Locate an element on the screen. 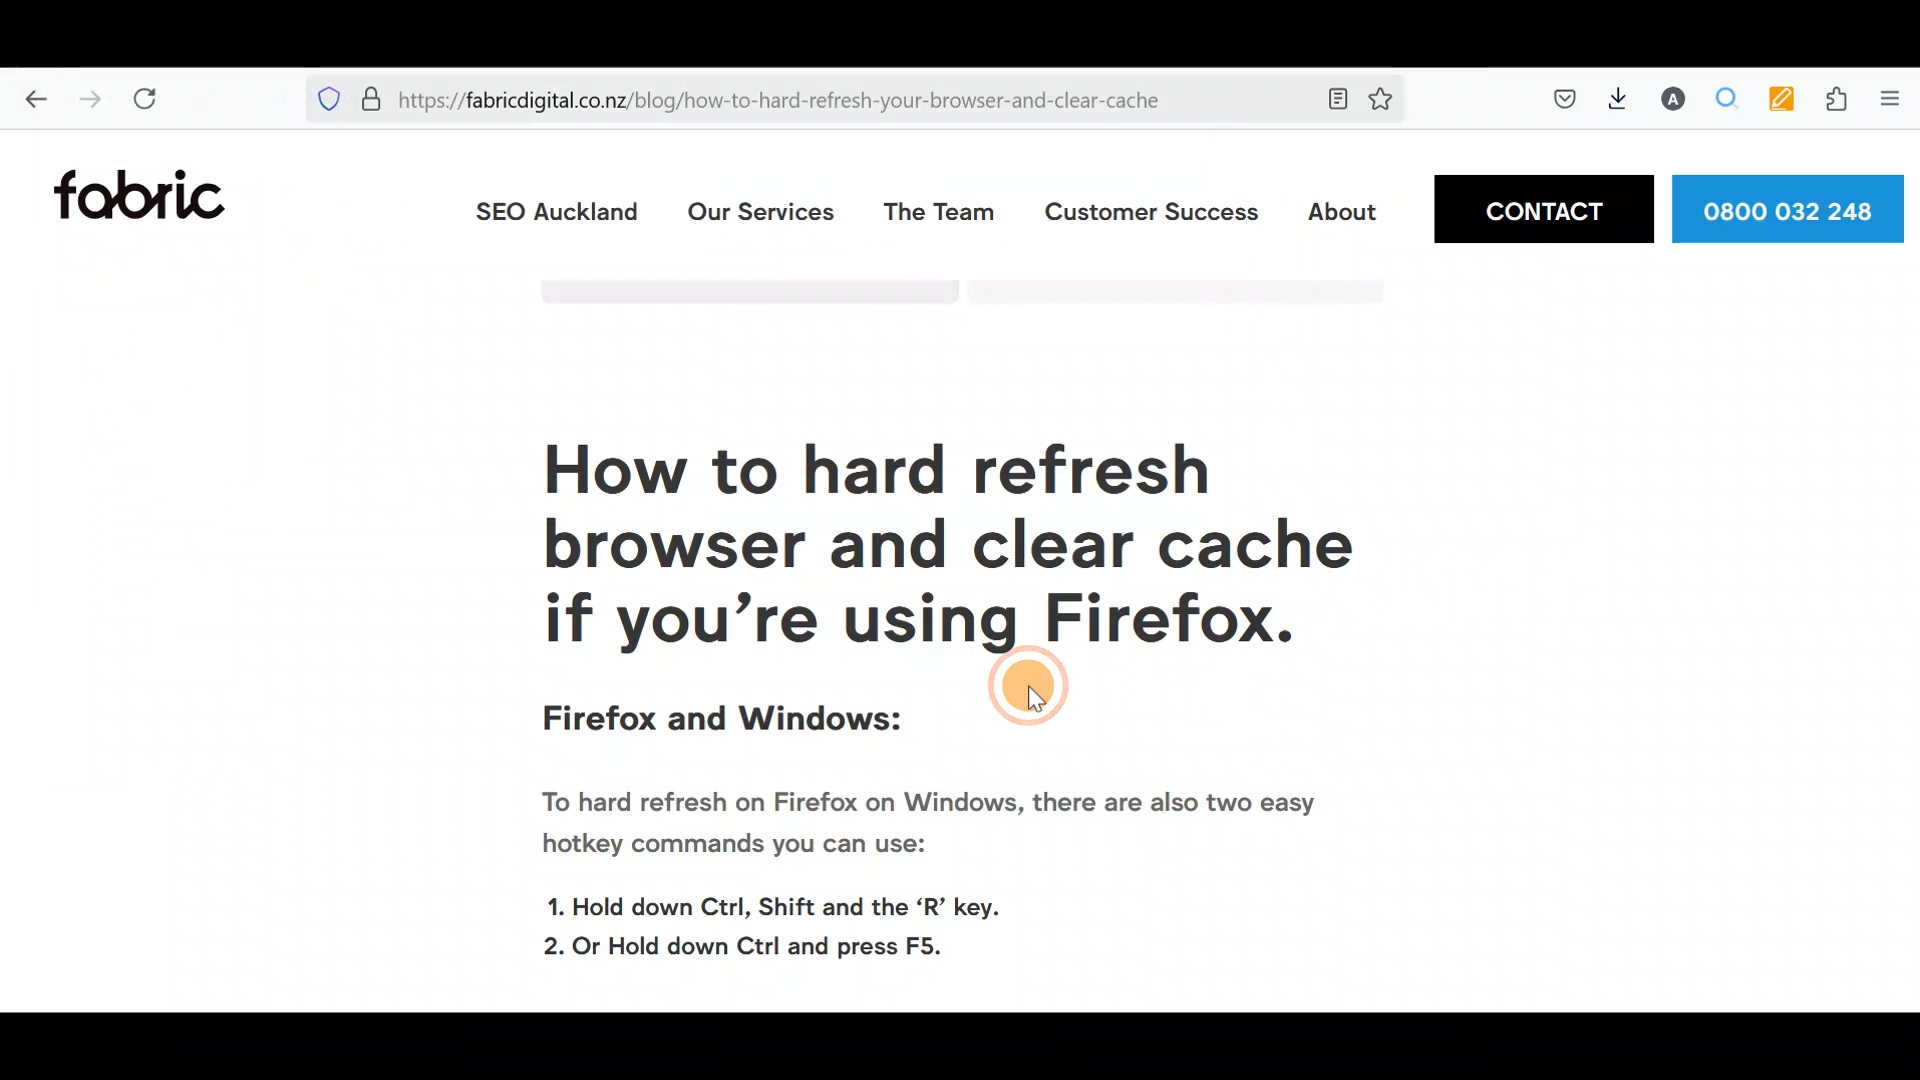 This screenshot has height=1080, width=1920. Customer Success is located at coordinates (1151, 218).